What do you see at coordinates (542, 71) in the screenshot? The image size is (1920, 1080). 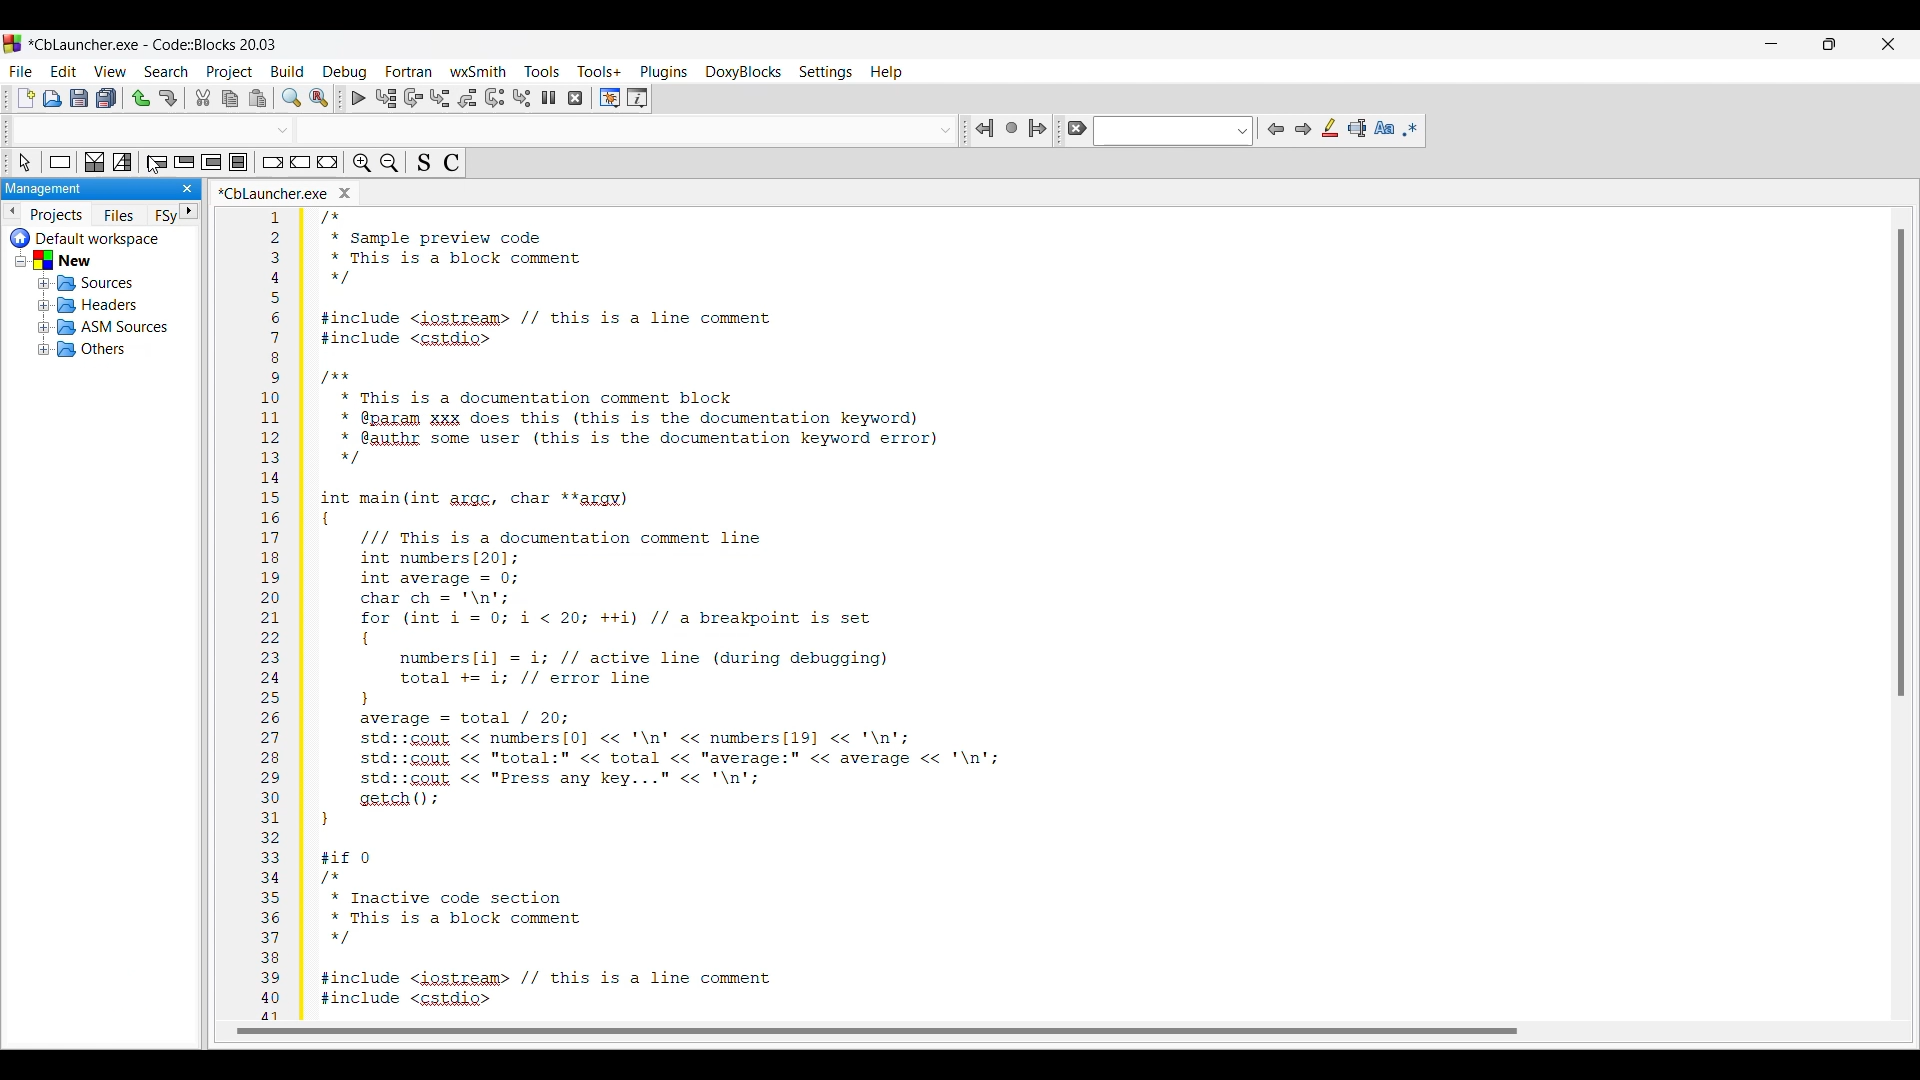 I see `Tools menu` at bounding box center [542, 71].